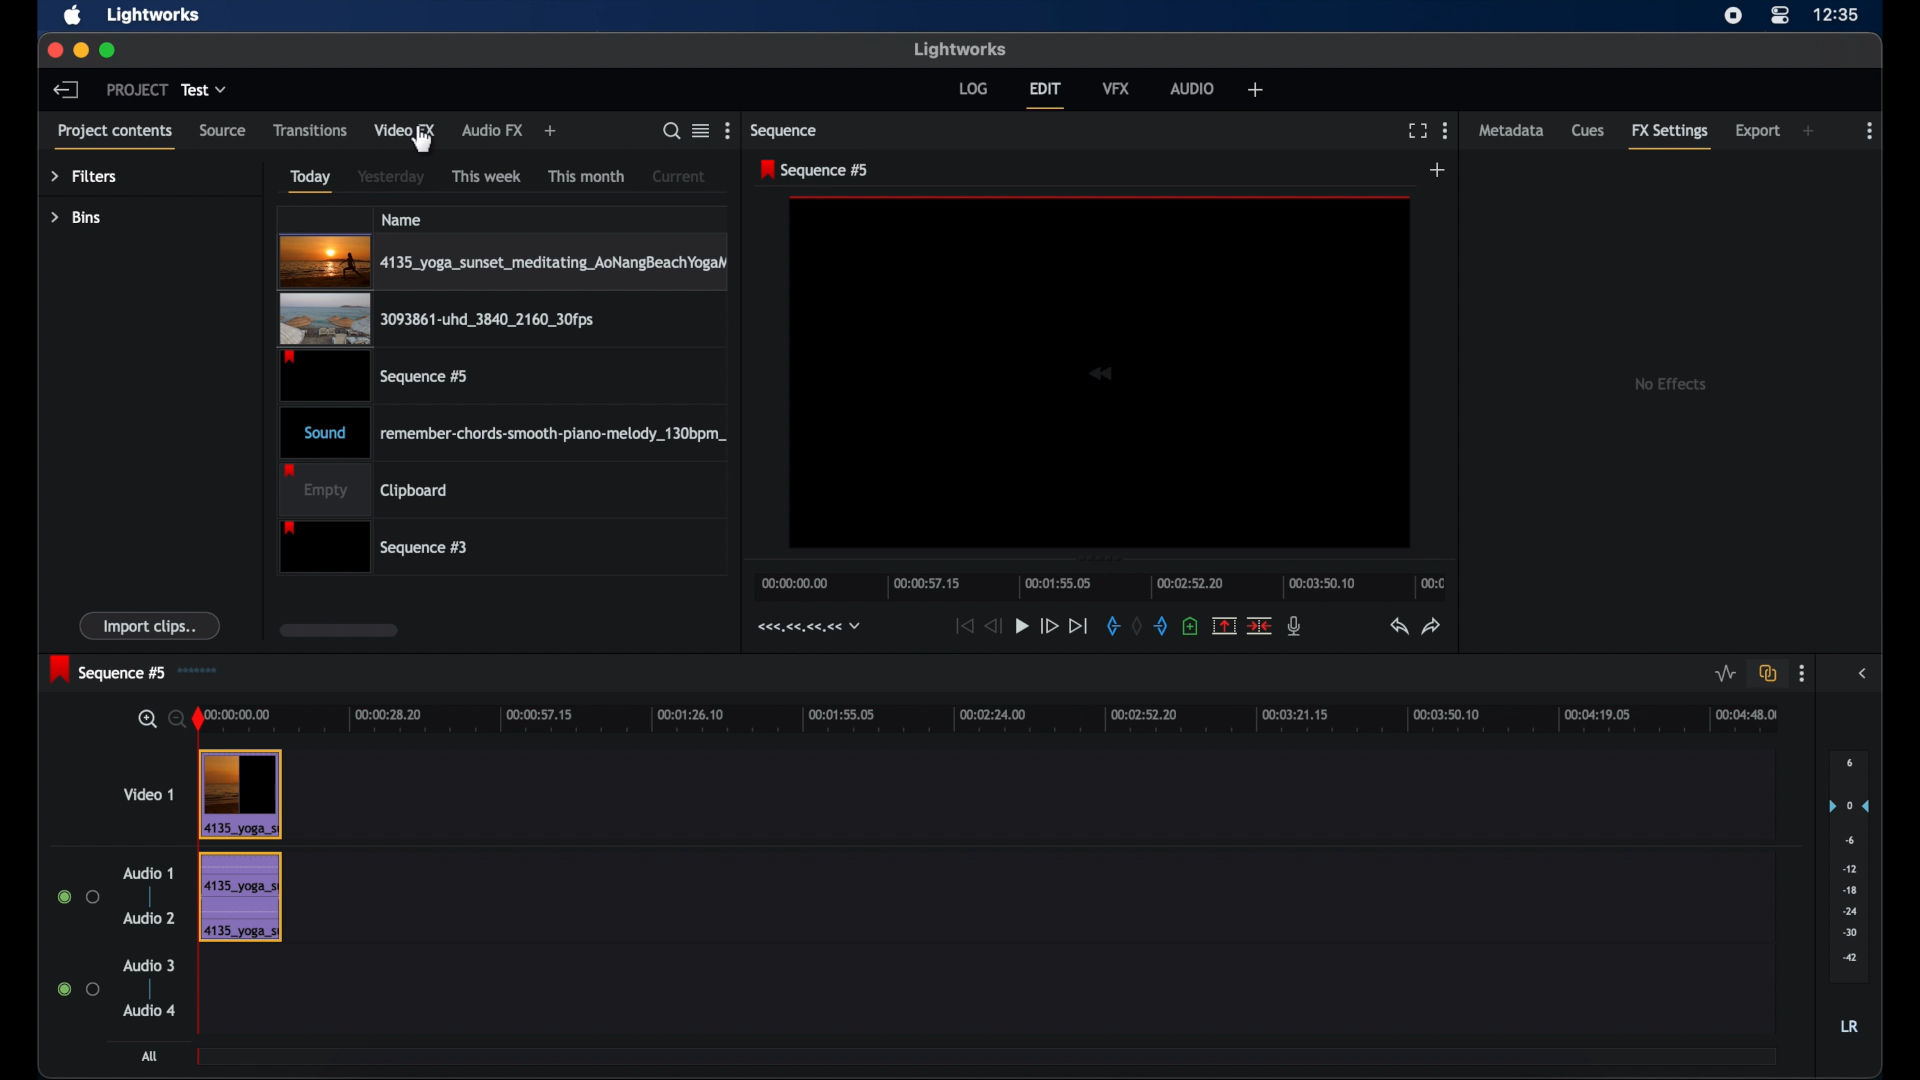  Describe the element at coordinates (1670, 138) in the screenshot. I see `fx settings` at that location.